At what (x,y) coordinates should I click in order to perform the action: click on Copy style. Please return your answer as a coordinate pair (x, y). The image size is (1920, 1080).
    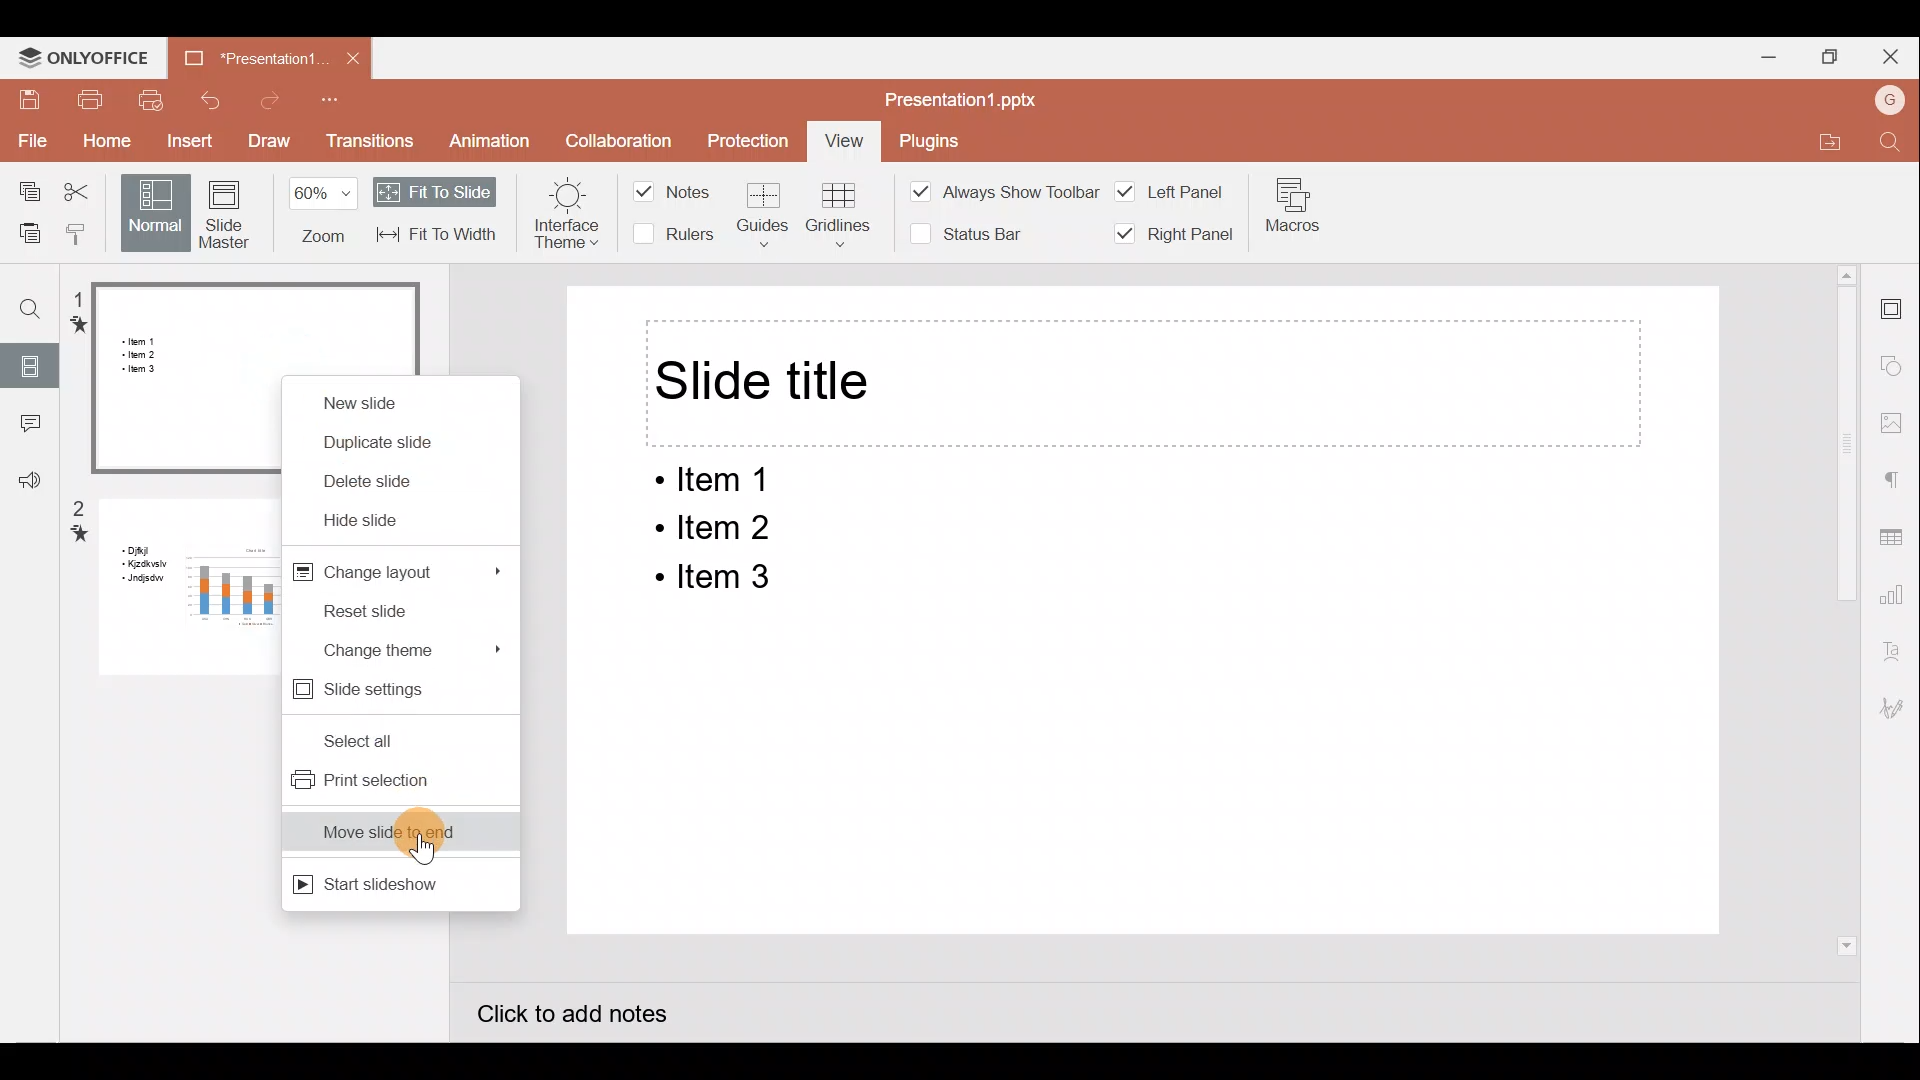
    Looking at the image, I should click on (85, 235).